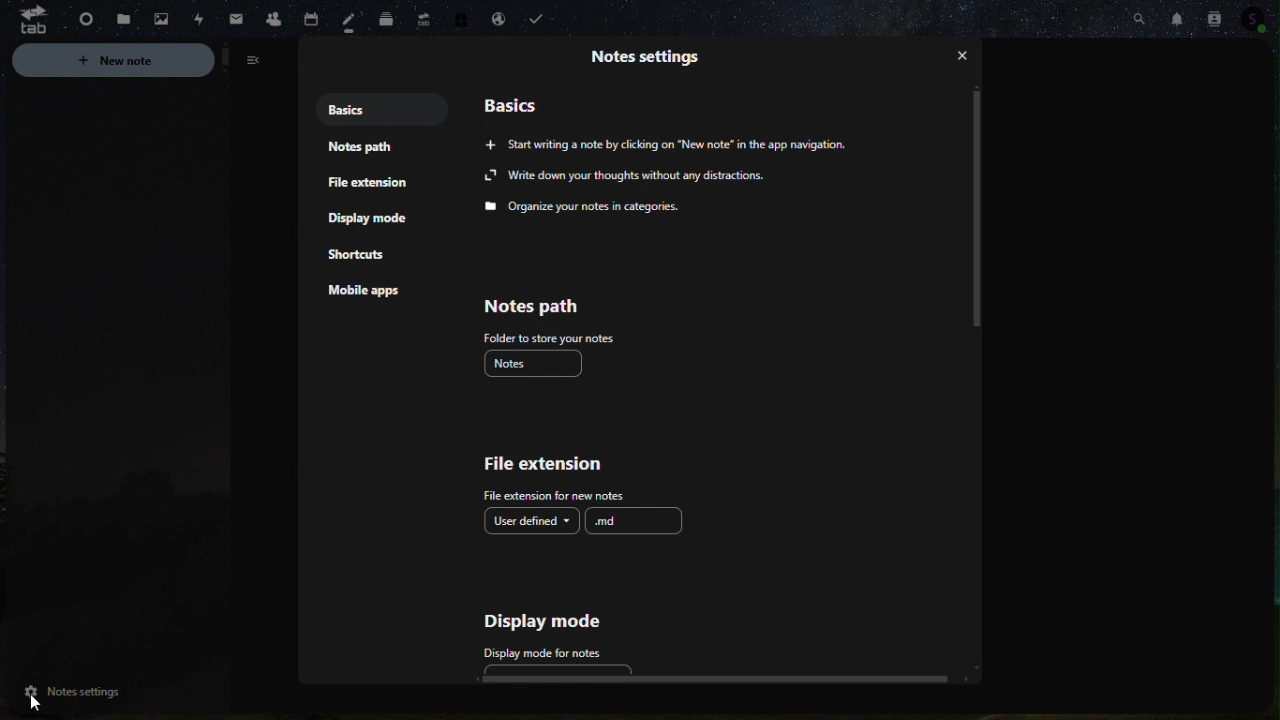  What do you see at coordinates (202, 18) in the screenshot?
I see `Activity` at bounding box center [202, 18].